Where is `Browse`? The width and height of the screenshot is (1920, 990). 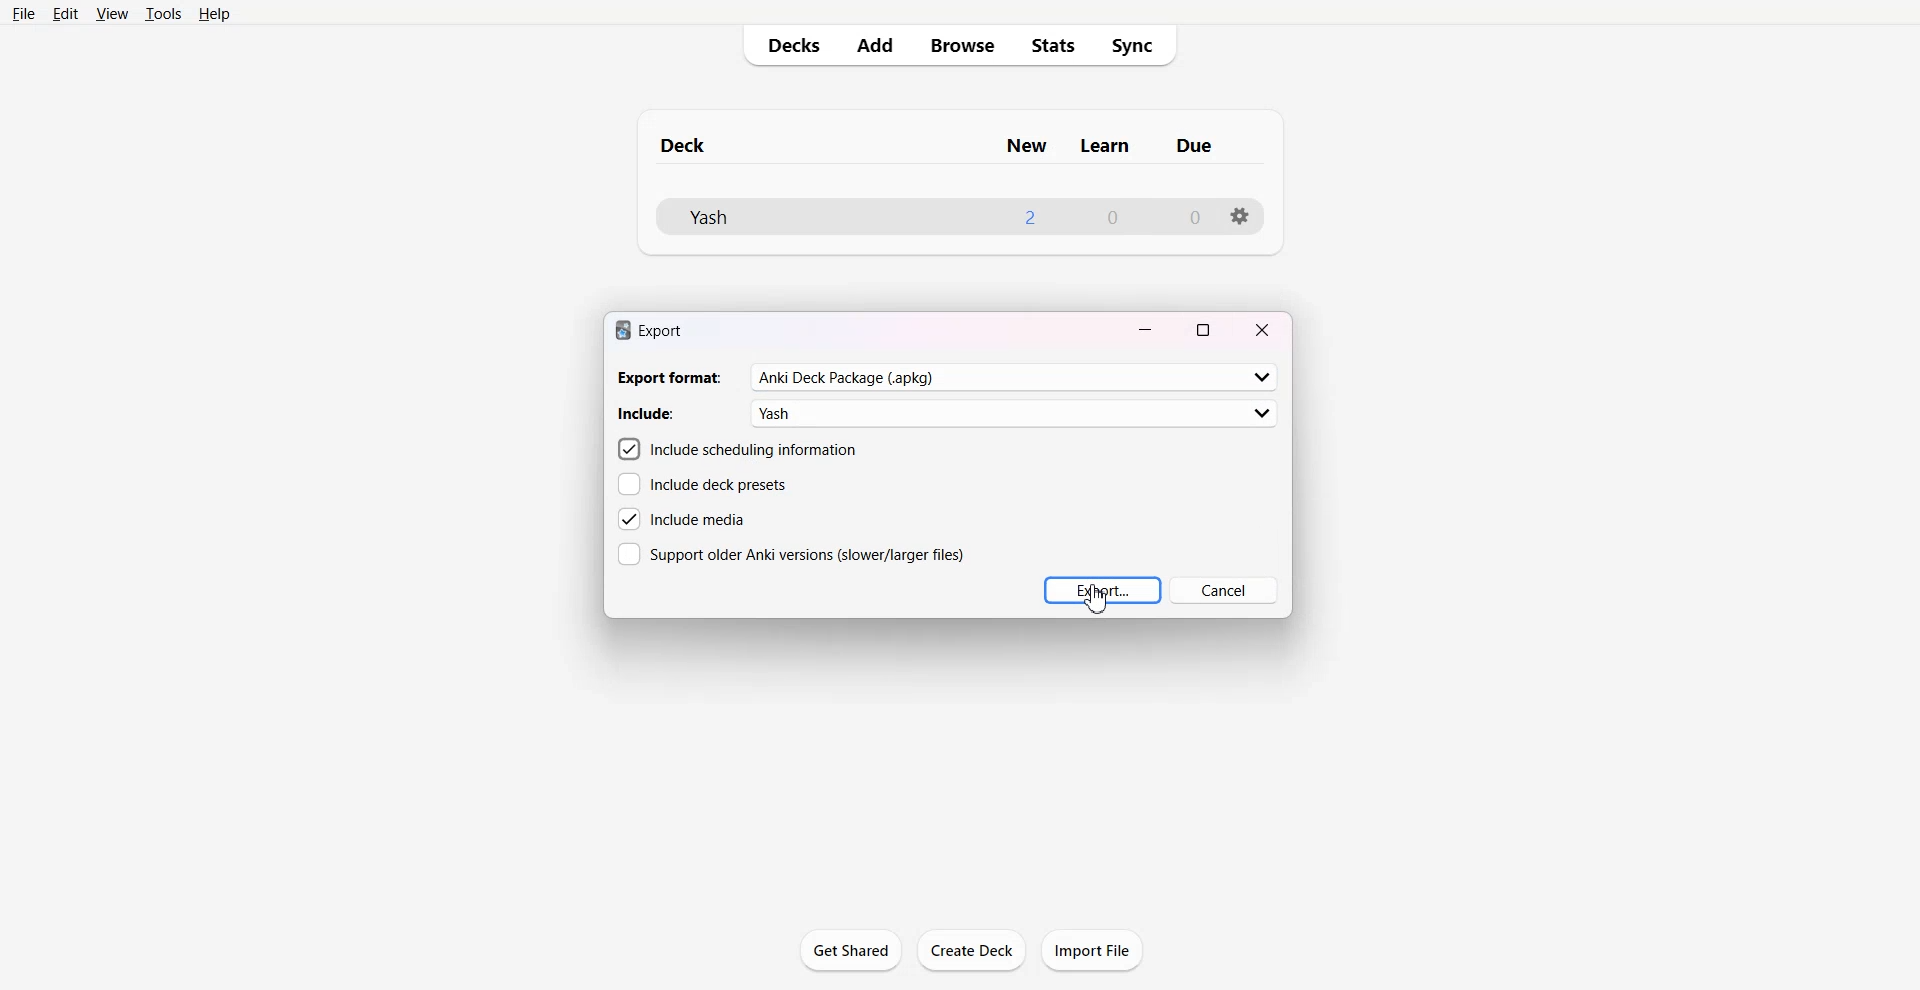
Browse is located at coordinates (960, 45).